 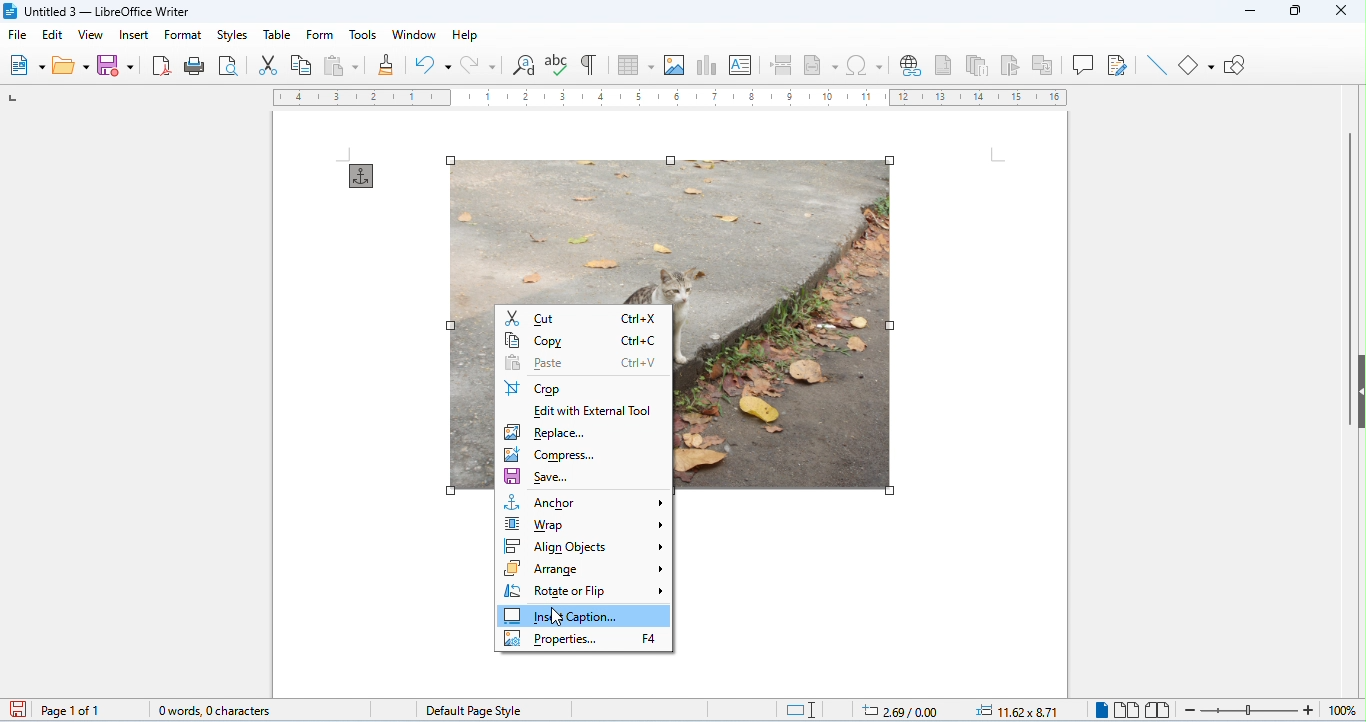 I want to click on export pdf, so click(x=163, y=65).